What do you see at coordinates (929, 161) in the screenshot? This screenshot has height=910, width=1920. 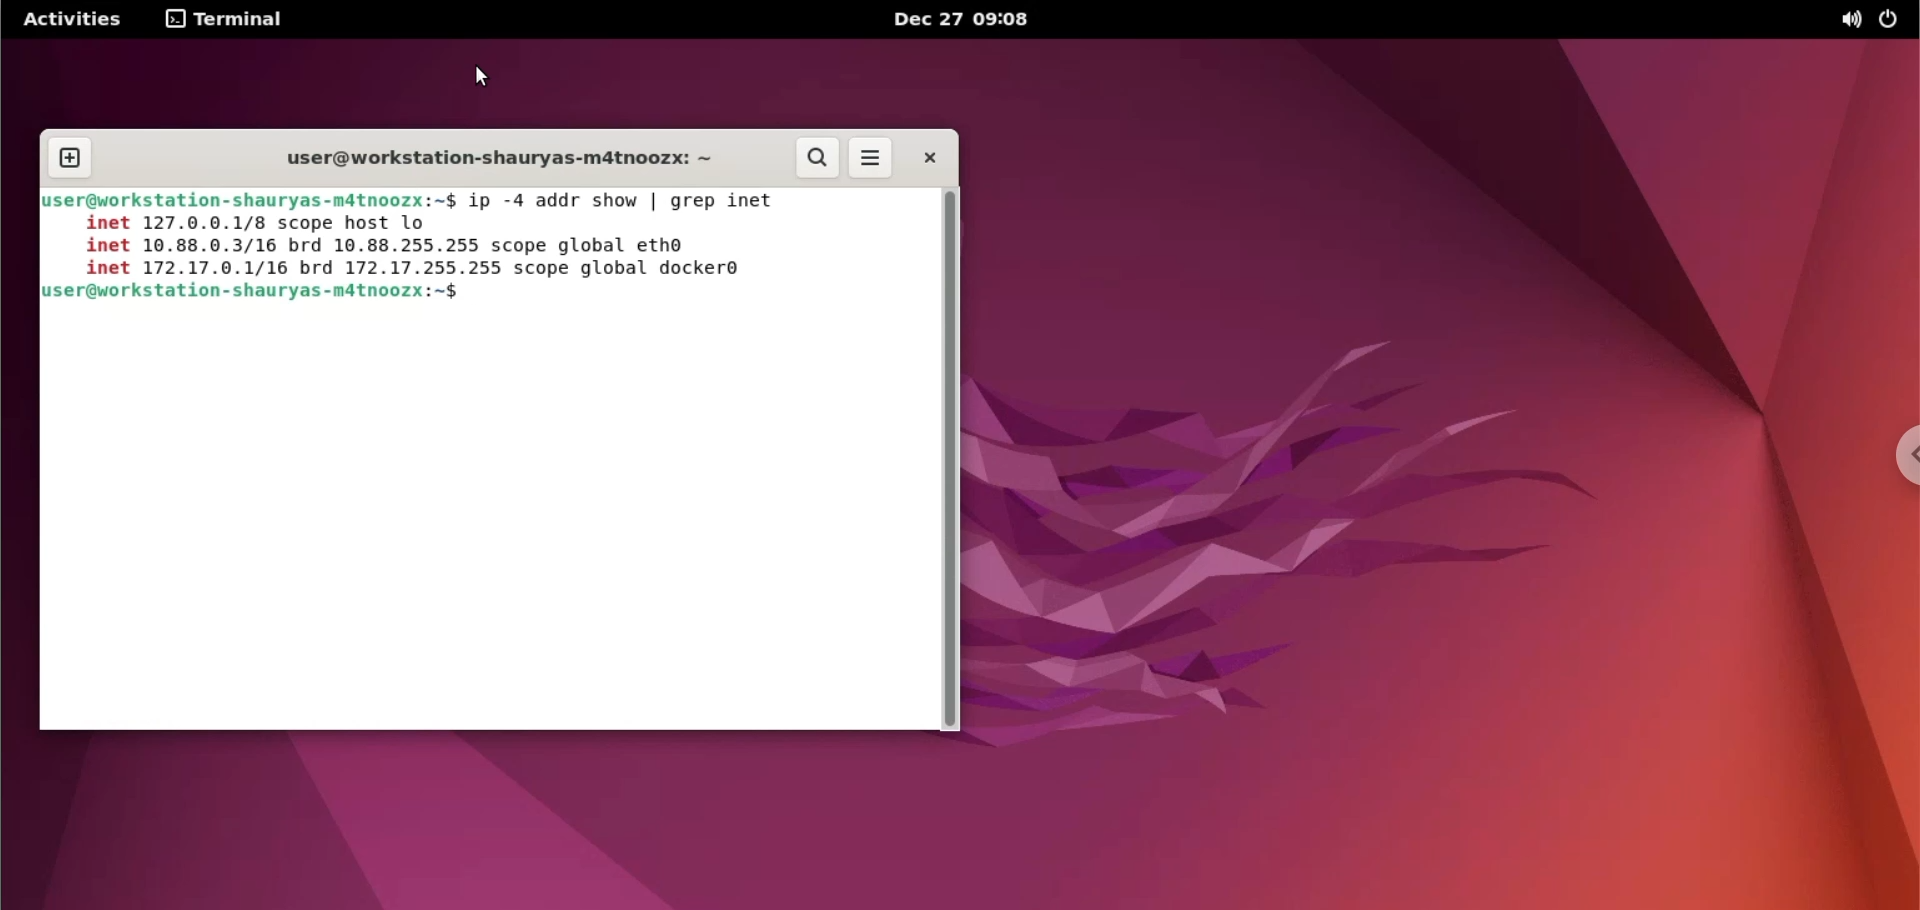 I see `close` at bounding box center [929, 161].